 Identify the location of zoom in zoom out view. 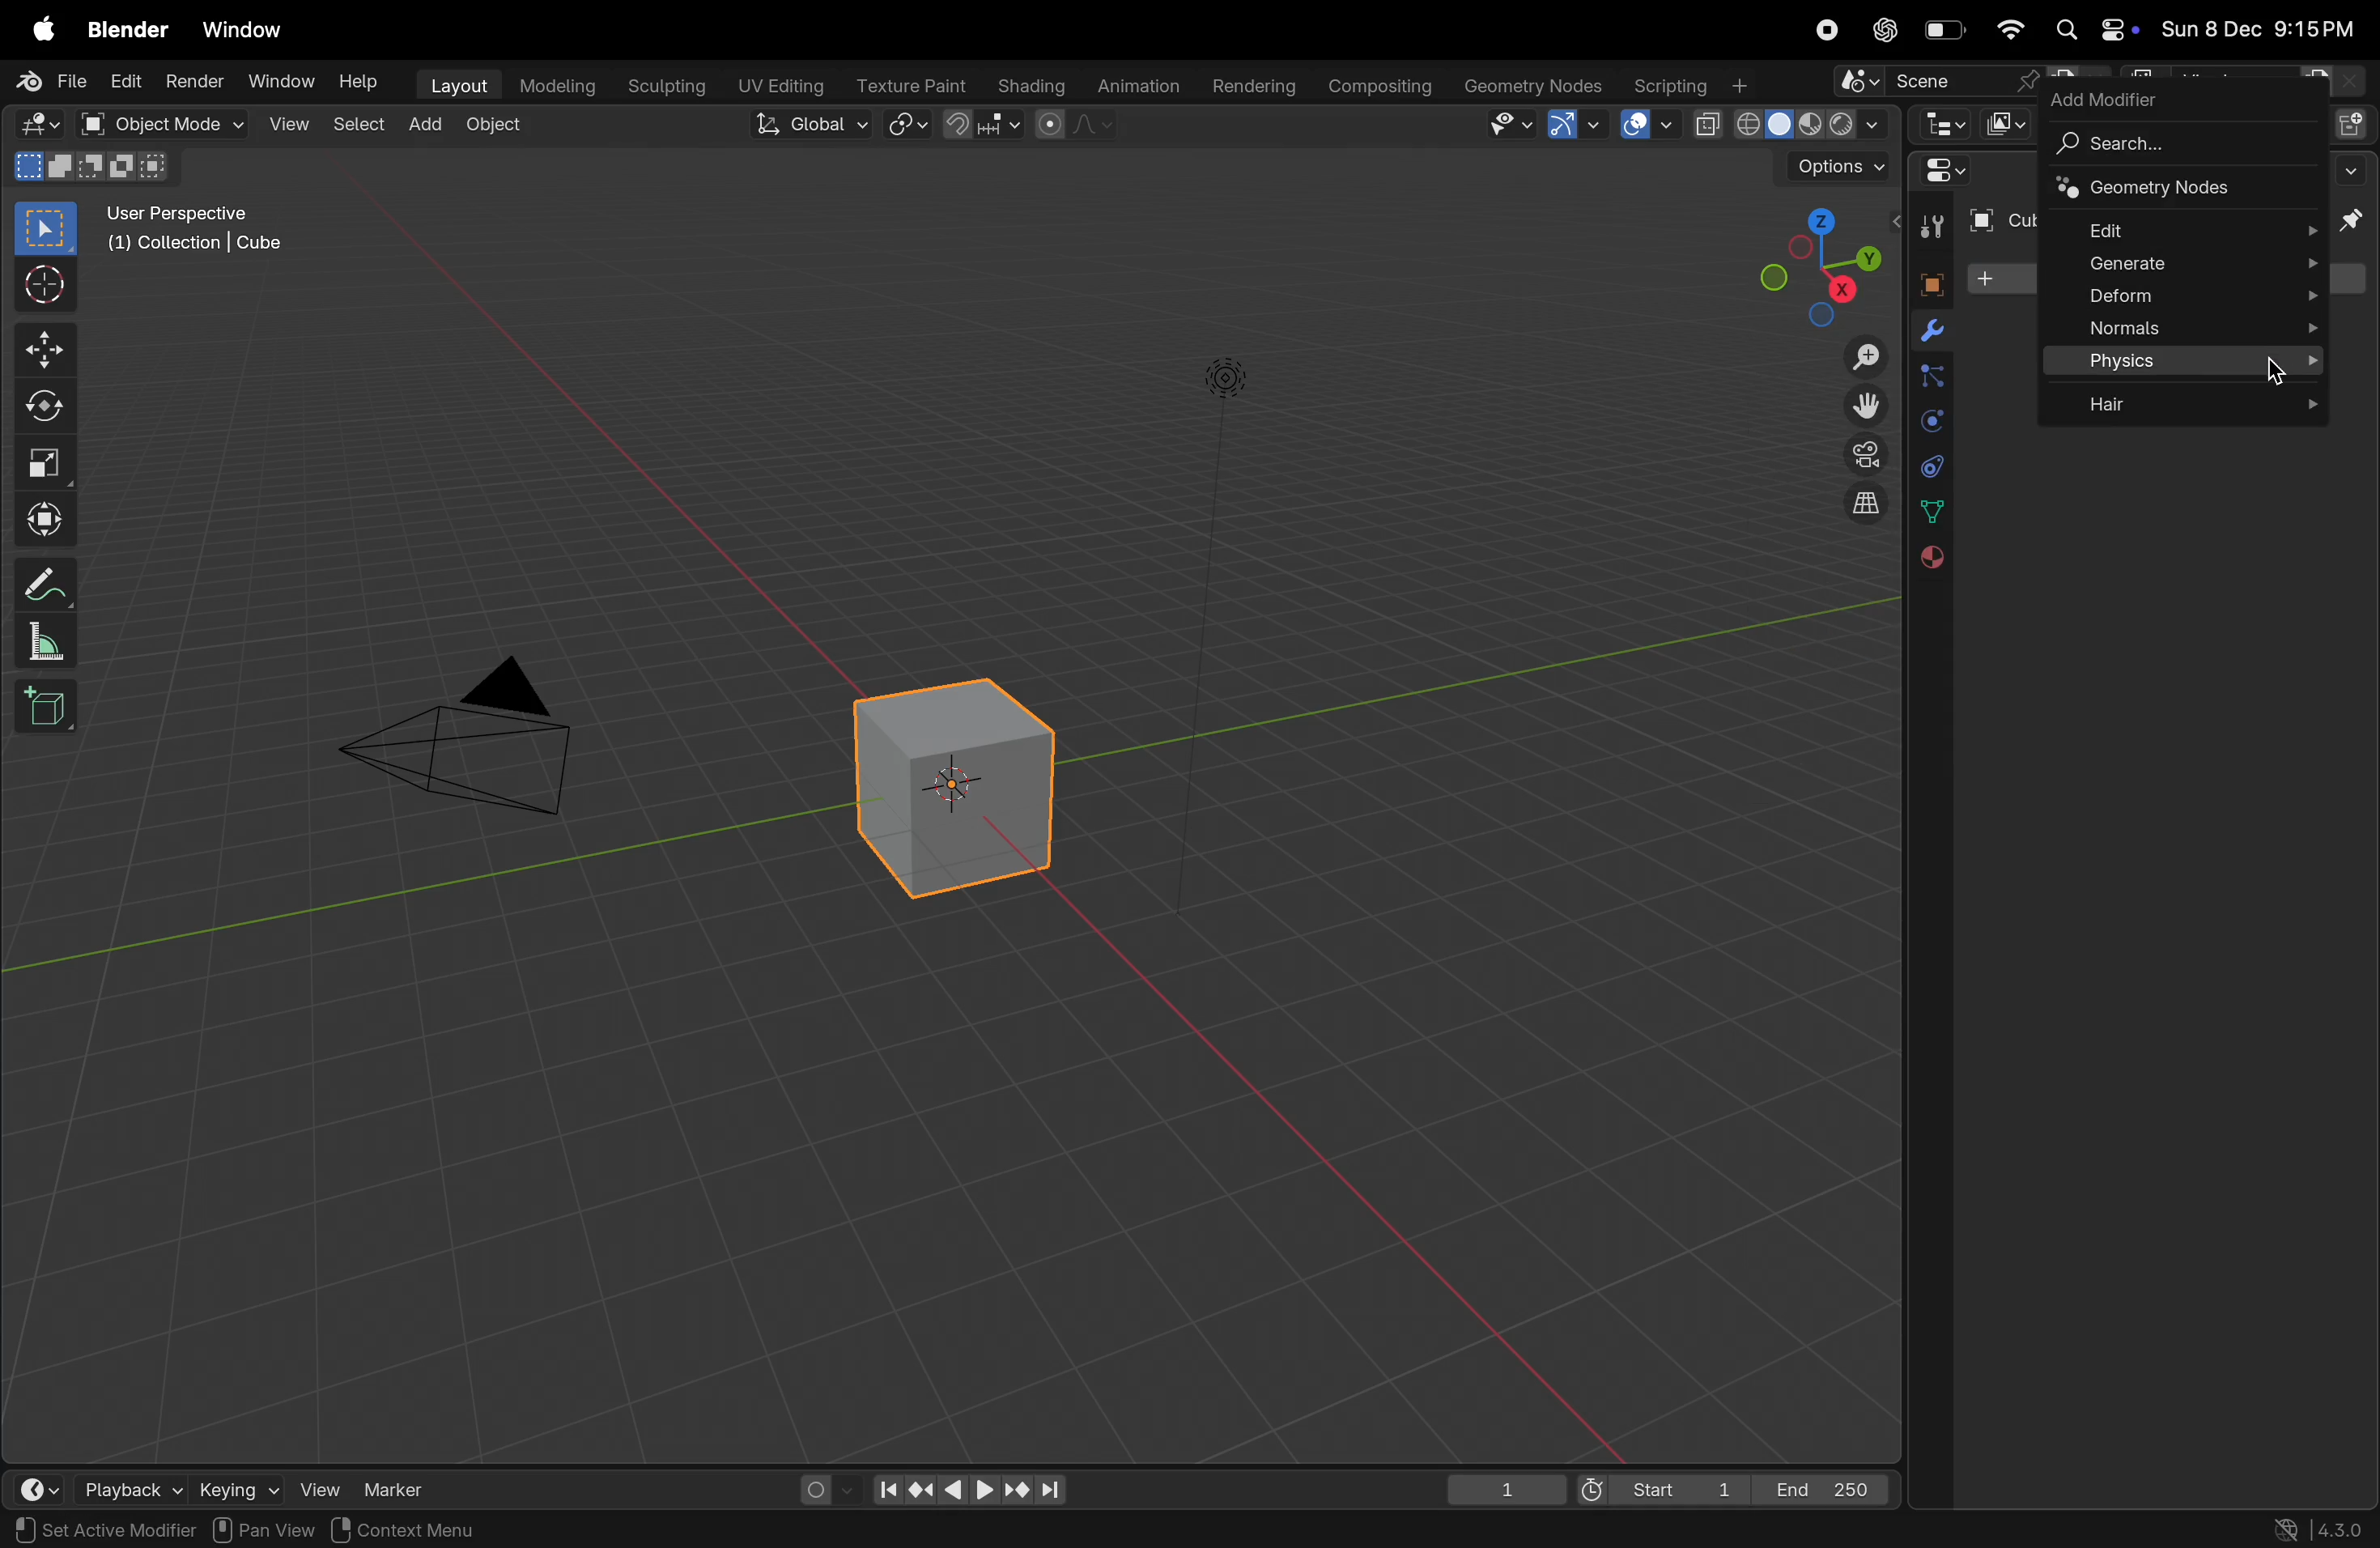
(1857, 357).